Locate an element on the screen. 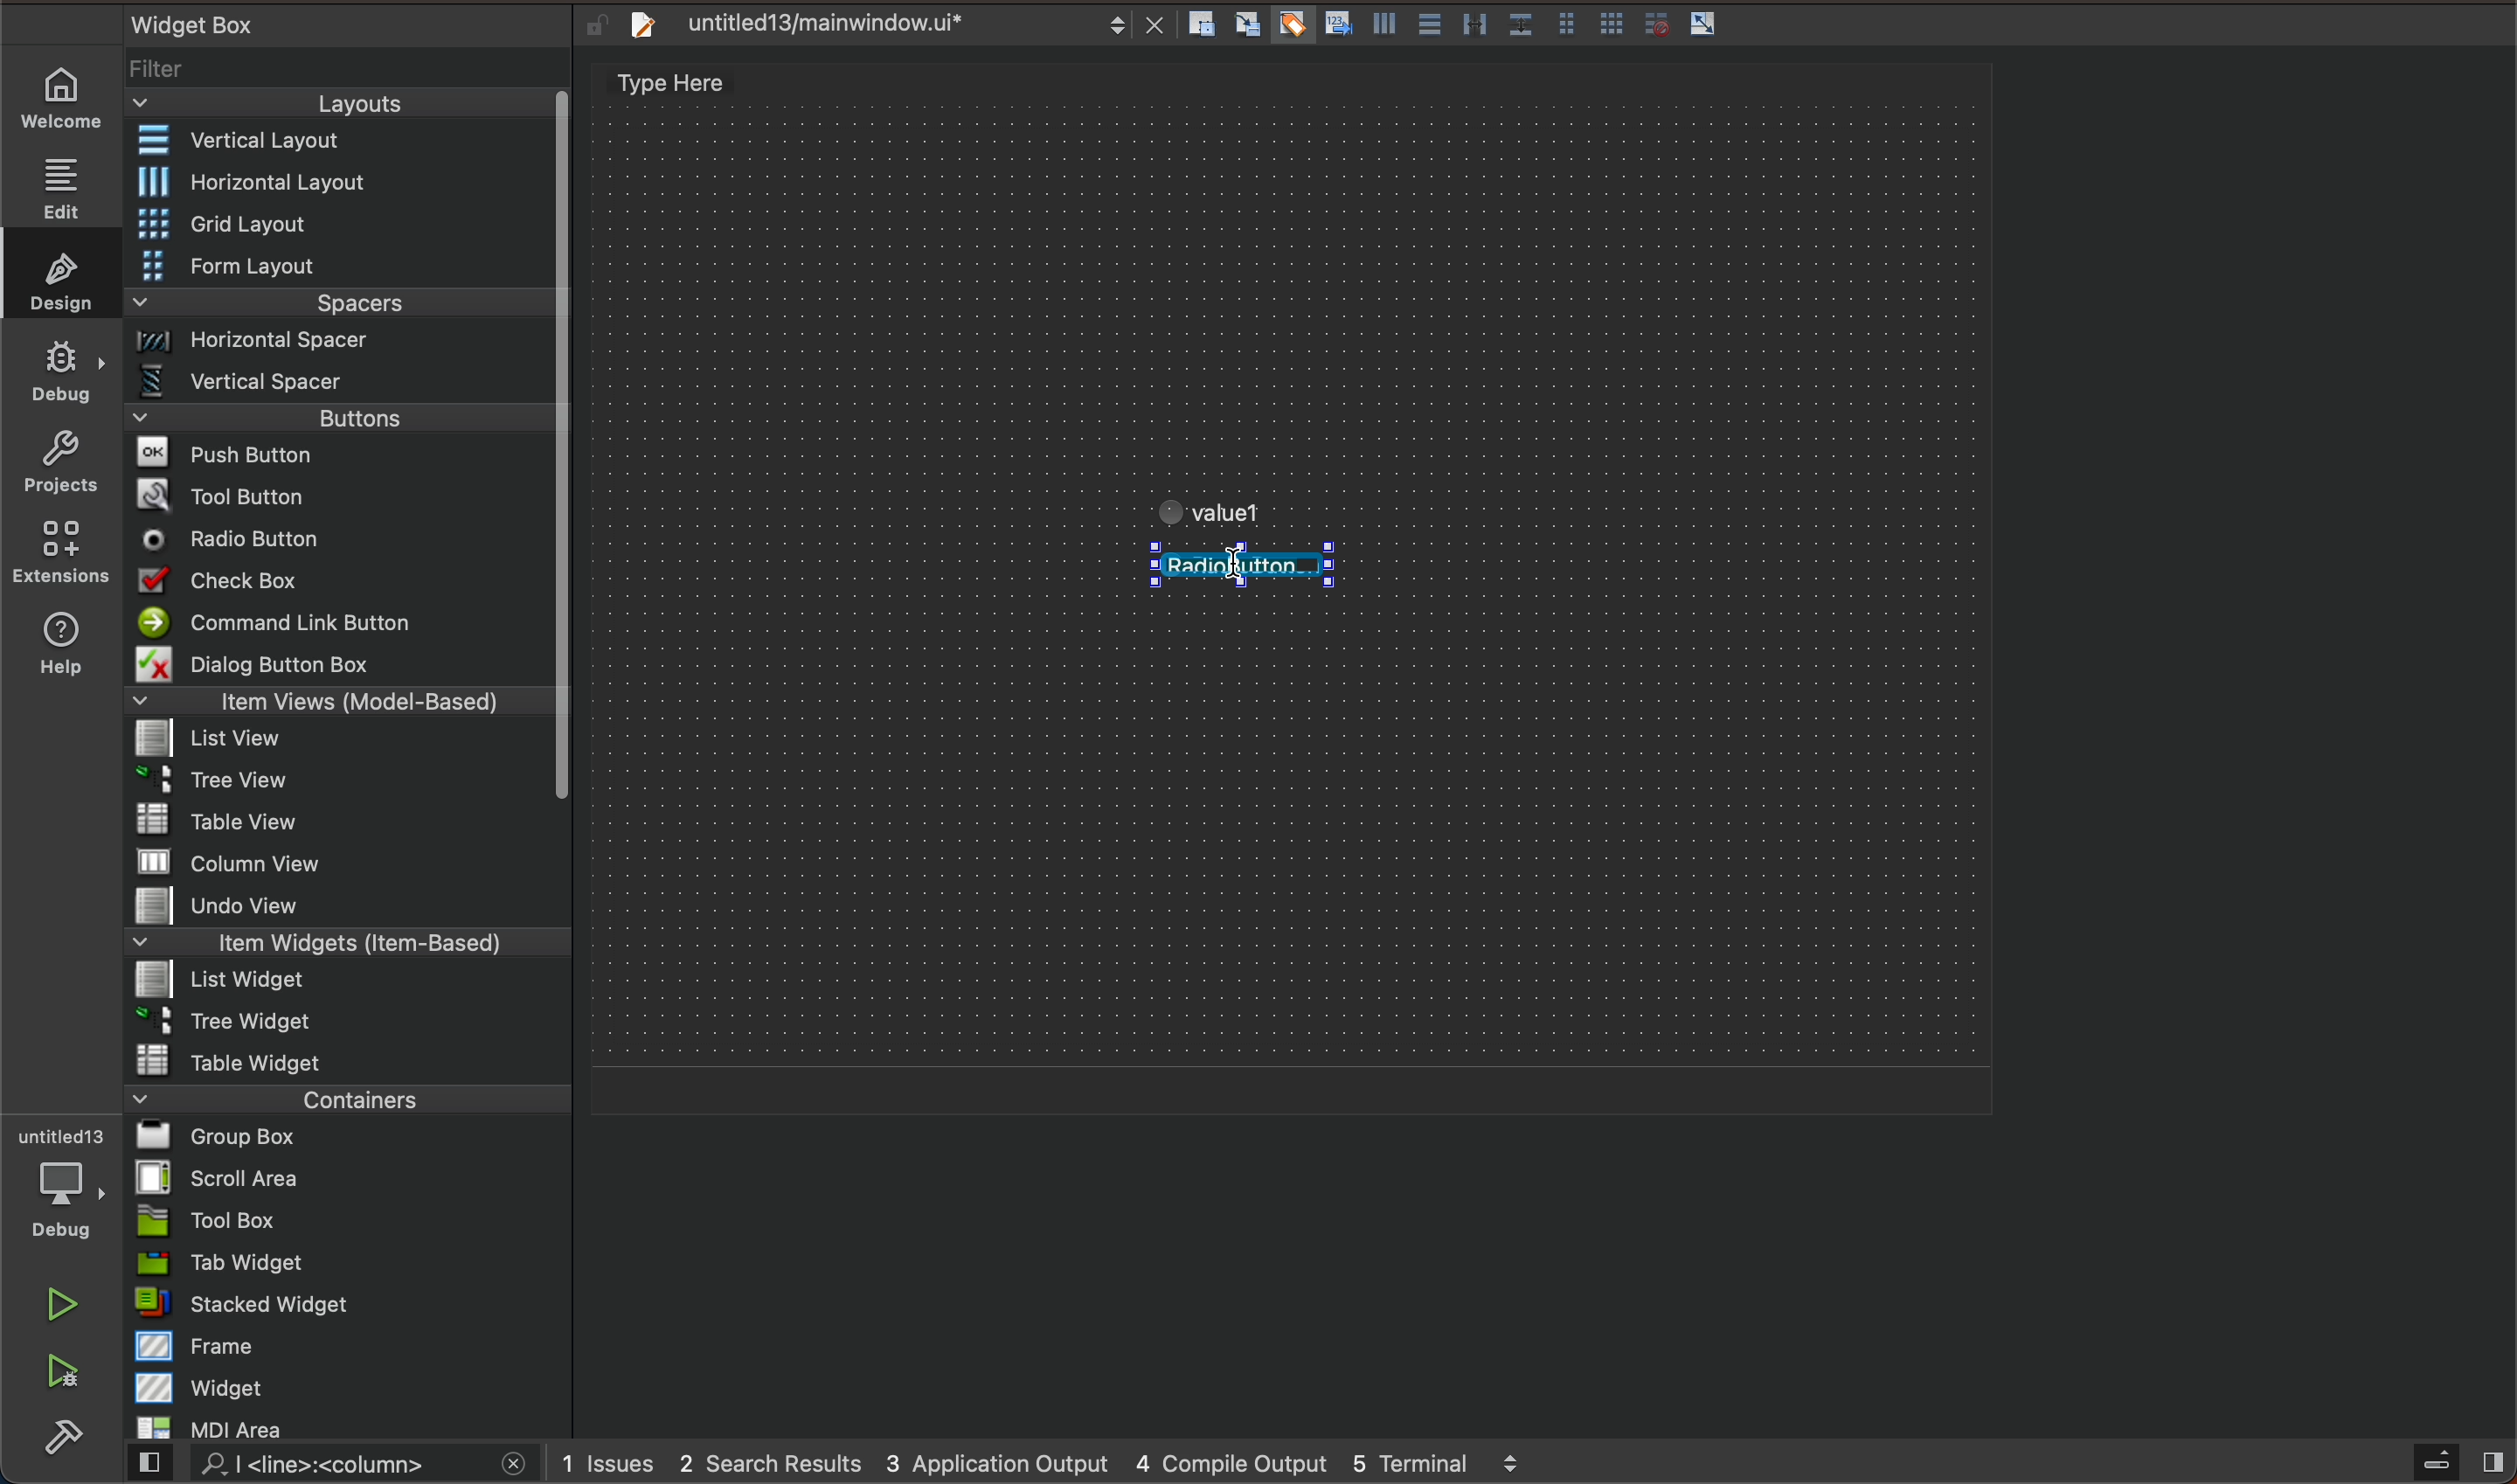 Image resolution: width=2517 pixels, height=1484 pixels. edit is located at coordinates (71, 181).